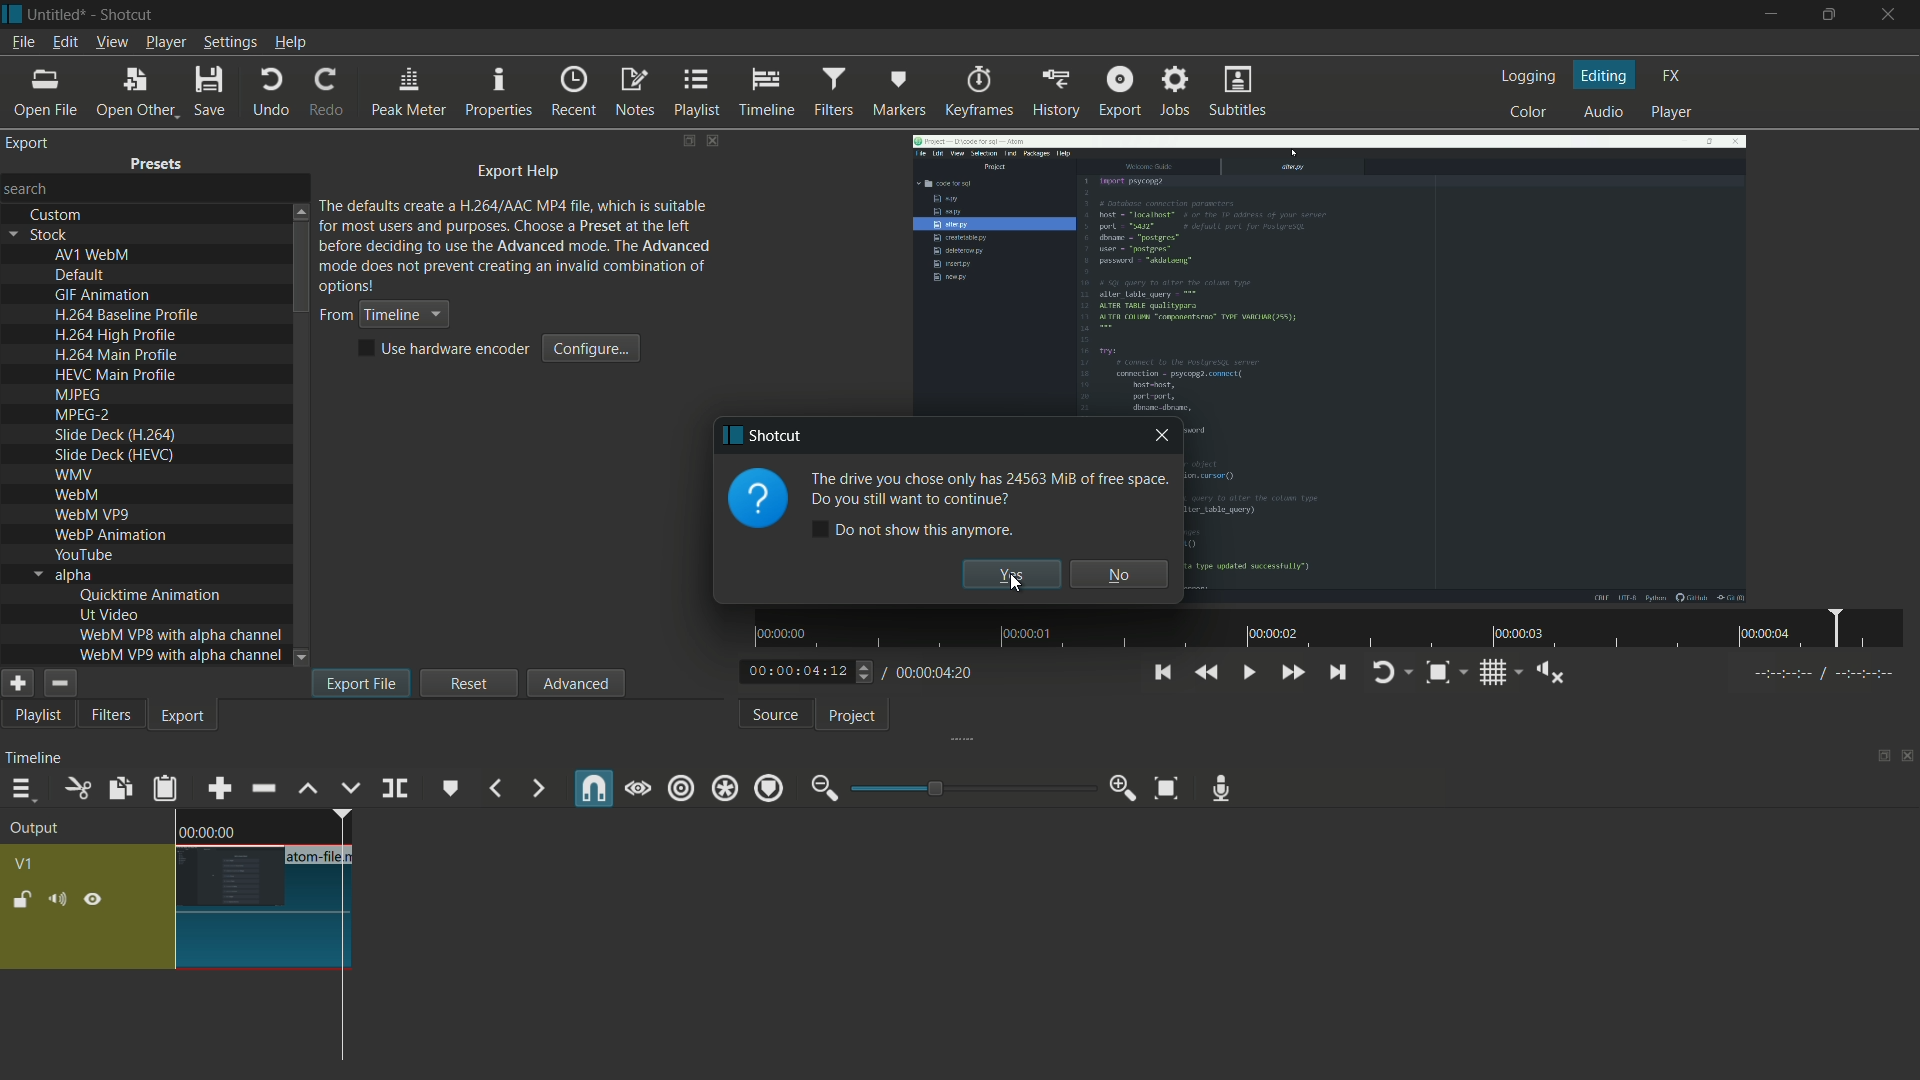 The image size is (1920, 1080). I want to click on question mark, so click(756, 500).